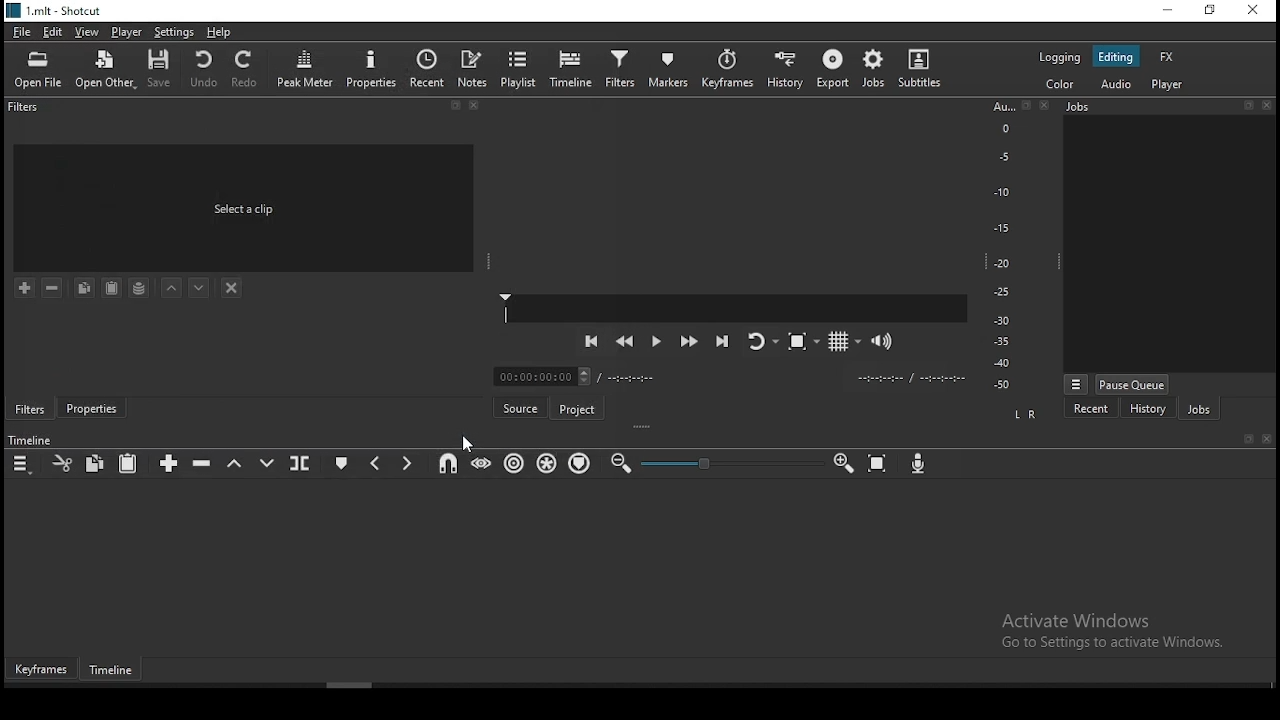 This screenshot has width=1280, height=720. Describe the element at coordinates (84, 288) in the screenshot. I see `copy filter` at that location.